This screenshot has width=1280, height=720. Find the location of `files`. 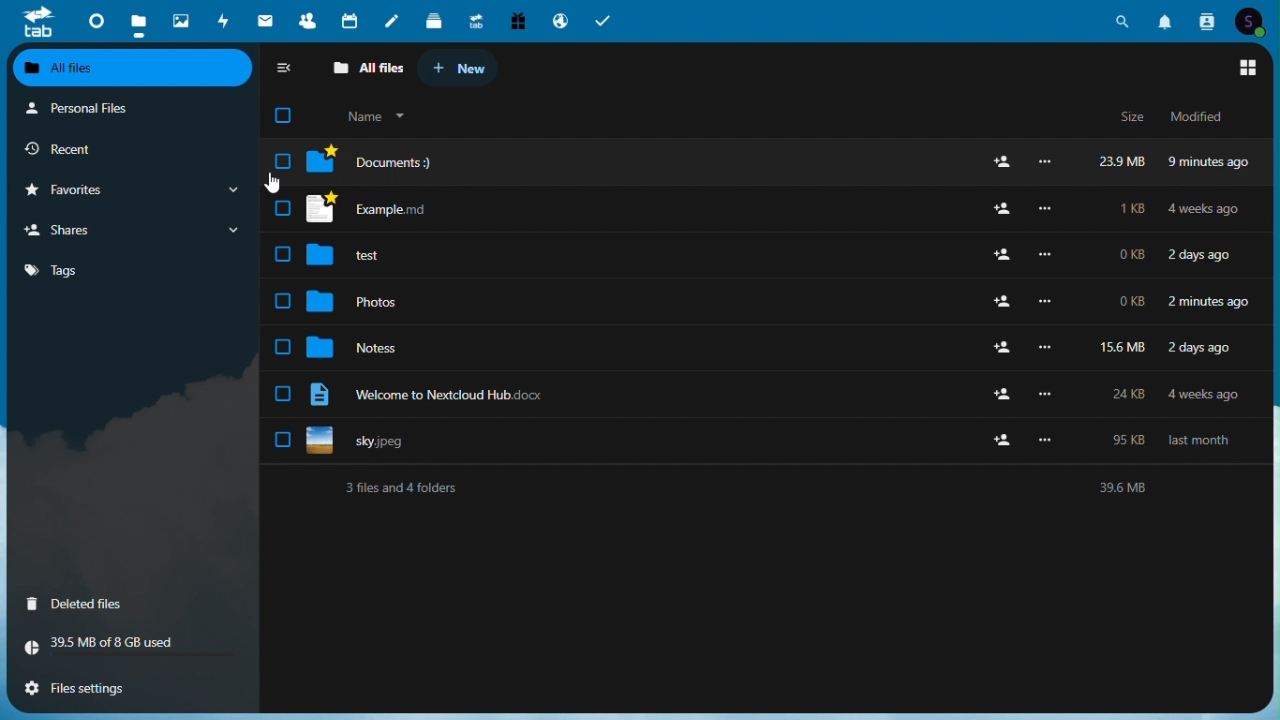

files is located at coordinates (140, 19).